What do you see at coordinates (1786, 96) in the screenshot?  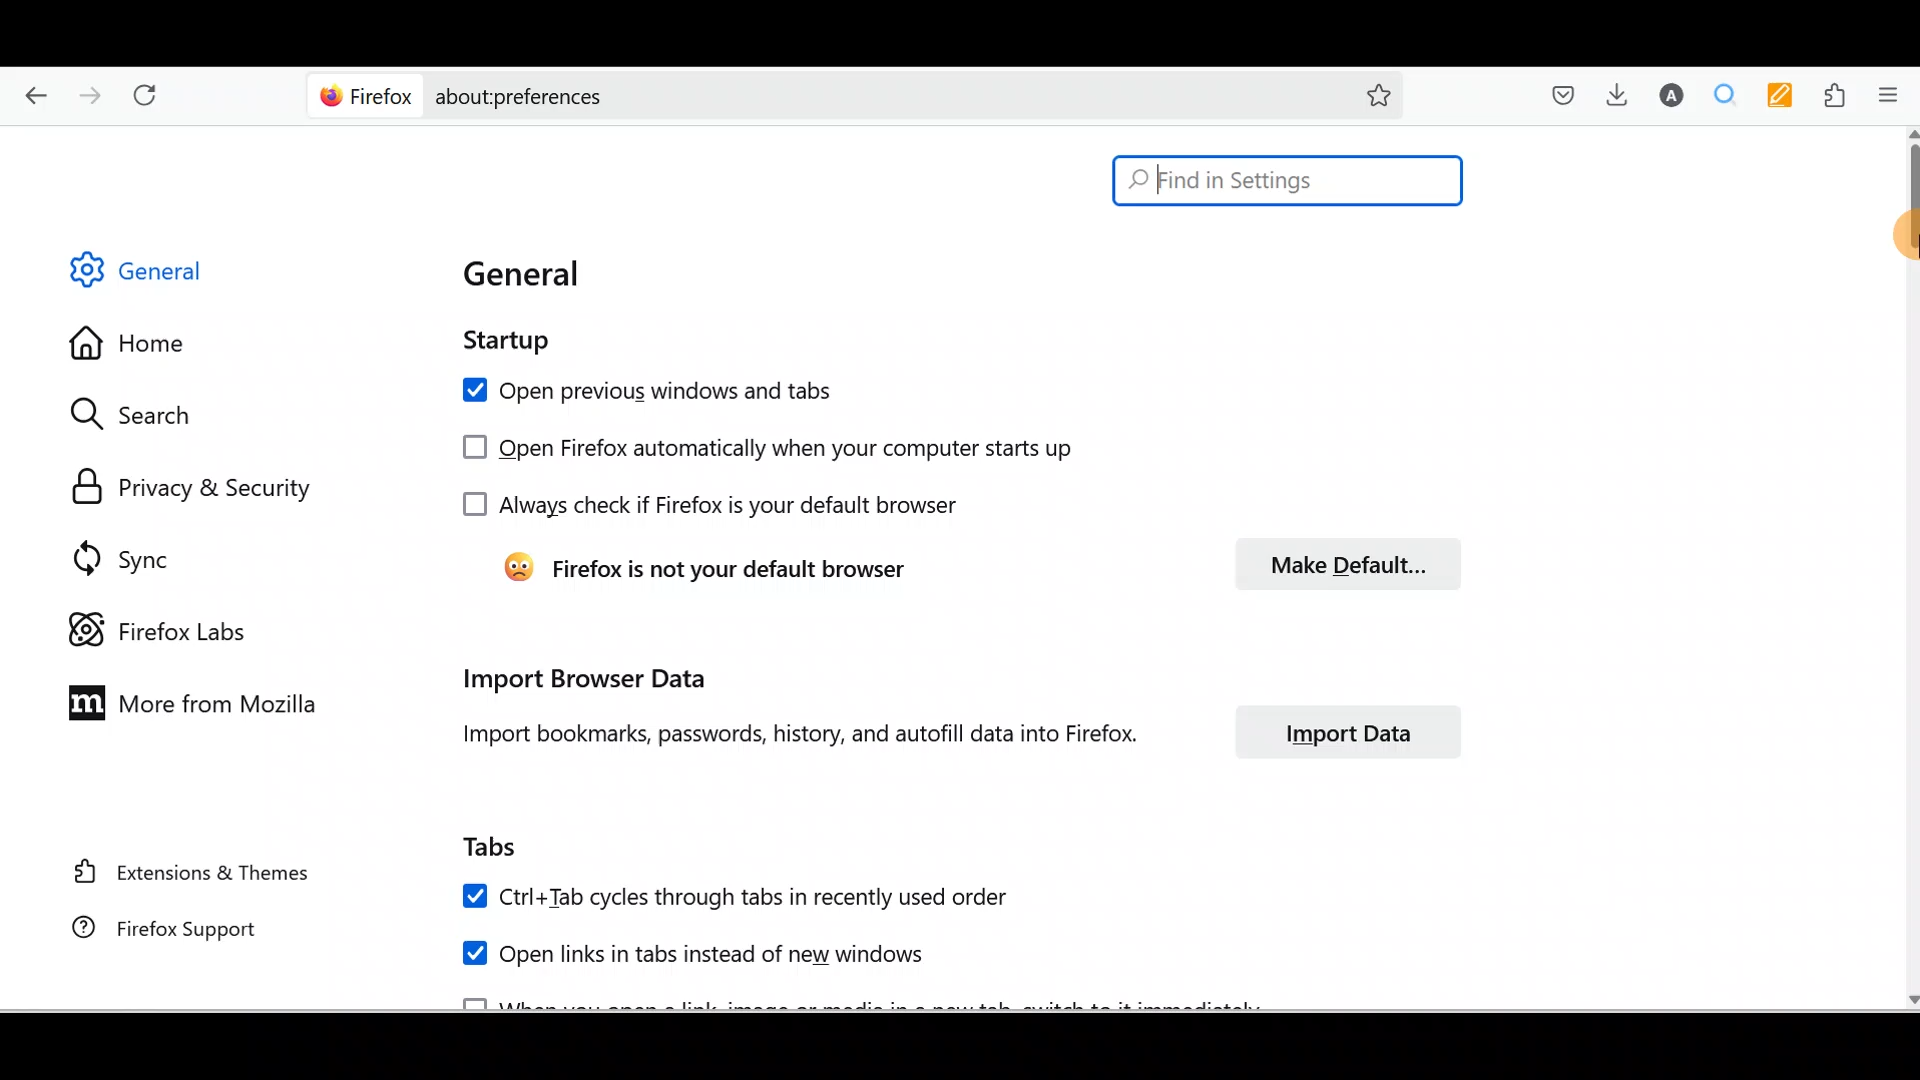 I see `Multi keywords highlighter` at bounding box center [1786, 96].